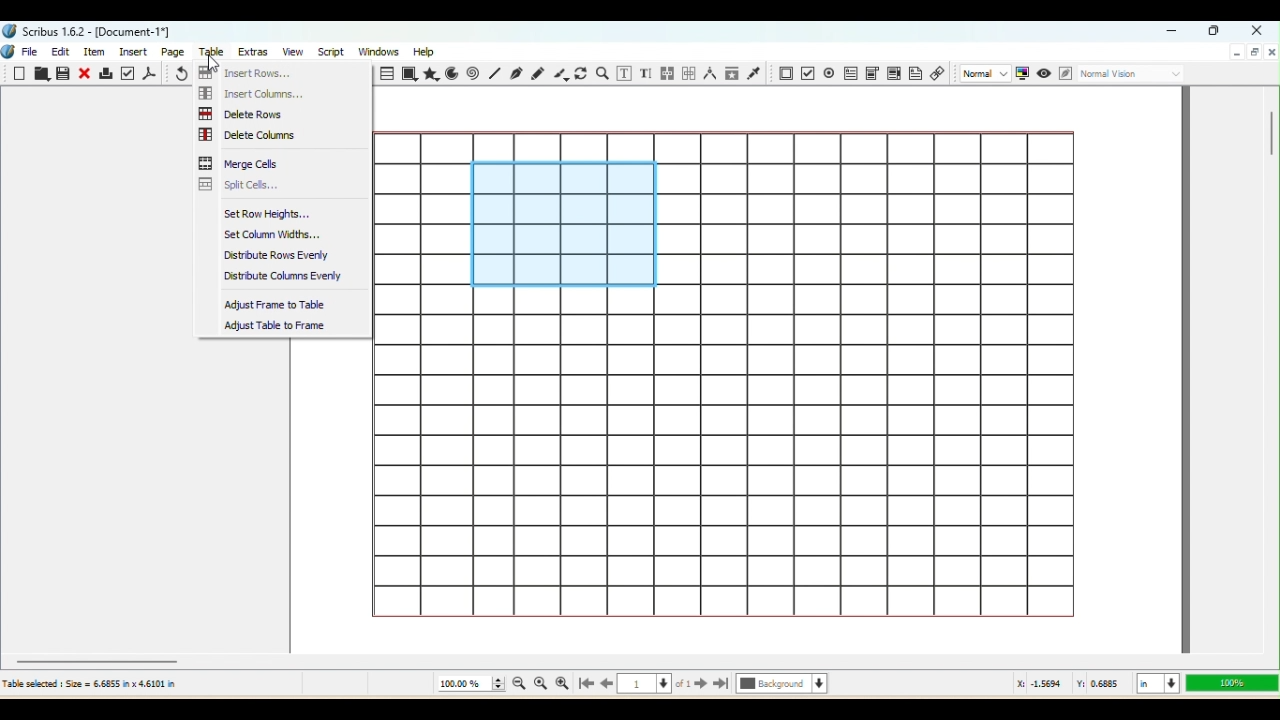 The width and height of the screenshot is (1280, 720). What do you see at coordinates (756, 74) in the screenshot?
I see `Eye dropper` at bounding box center [756, 74].